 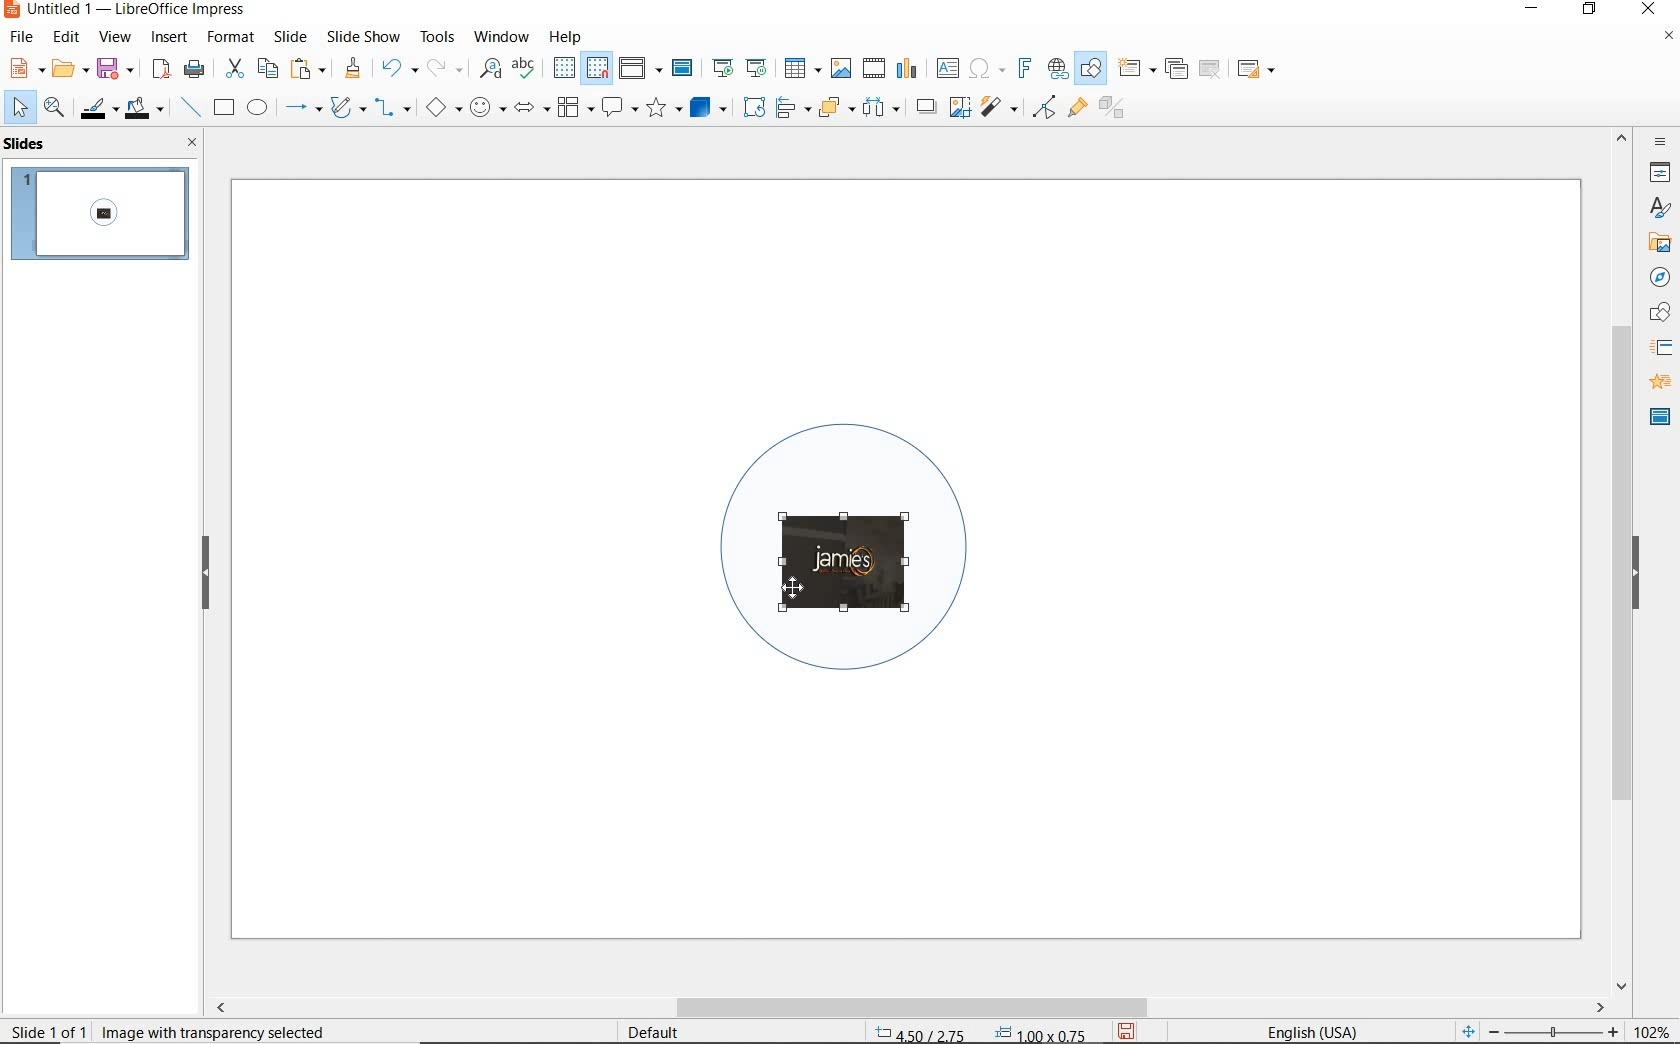 What do you see at coordinates (983, 66) in the screenshot?
I see `insert special characters` at bounding box center [983, 66].